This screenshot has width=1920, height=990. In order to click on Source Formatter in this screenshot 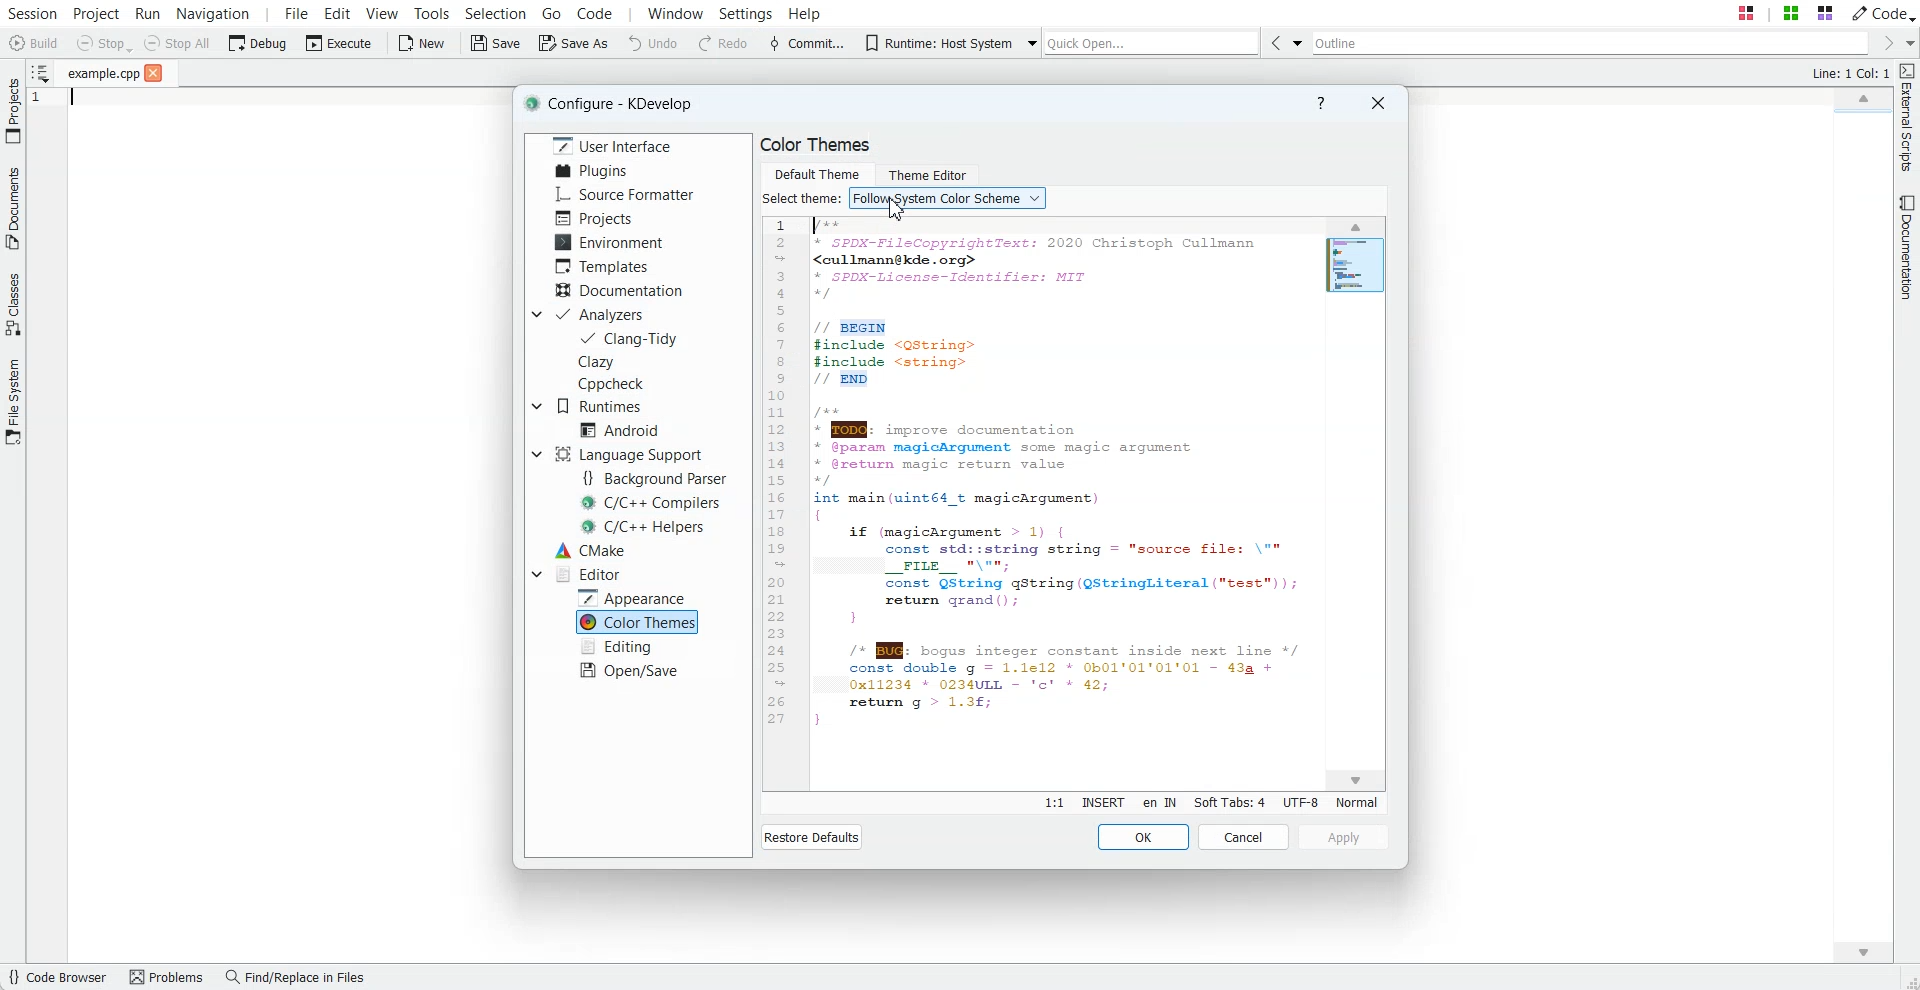, I will do `click(626, 195)`.